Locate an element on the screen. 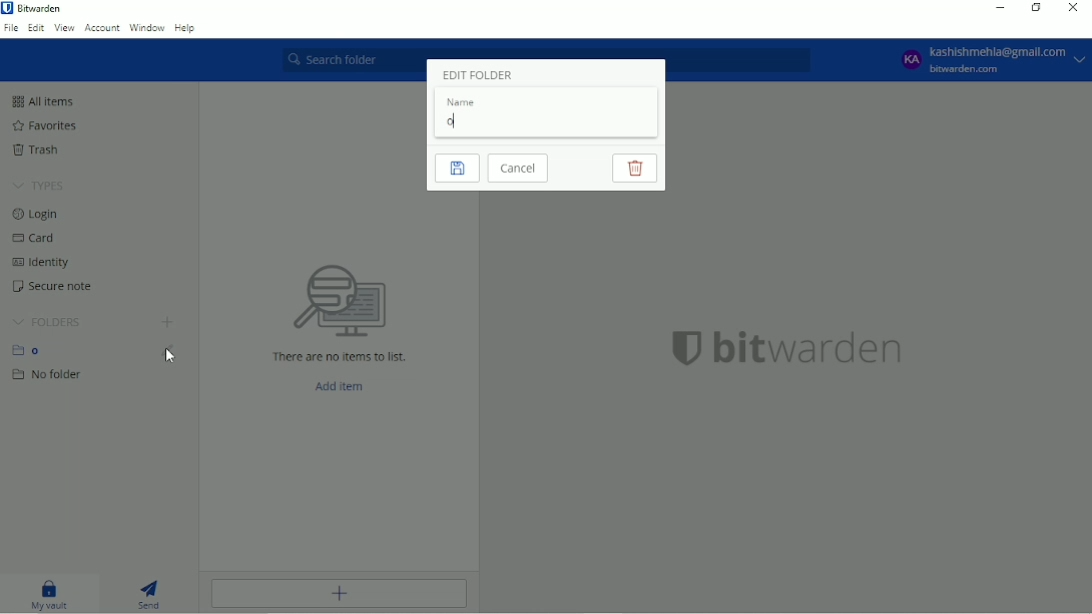 This screenshot has height=614, width=1092. Add folder is located at coordinates (166, 323).